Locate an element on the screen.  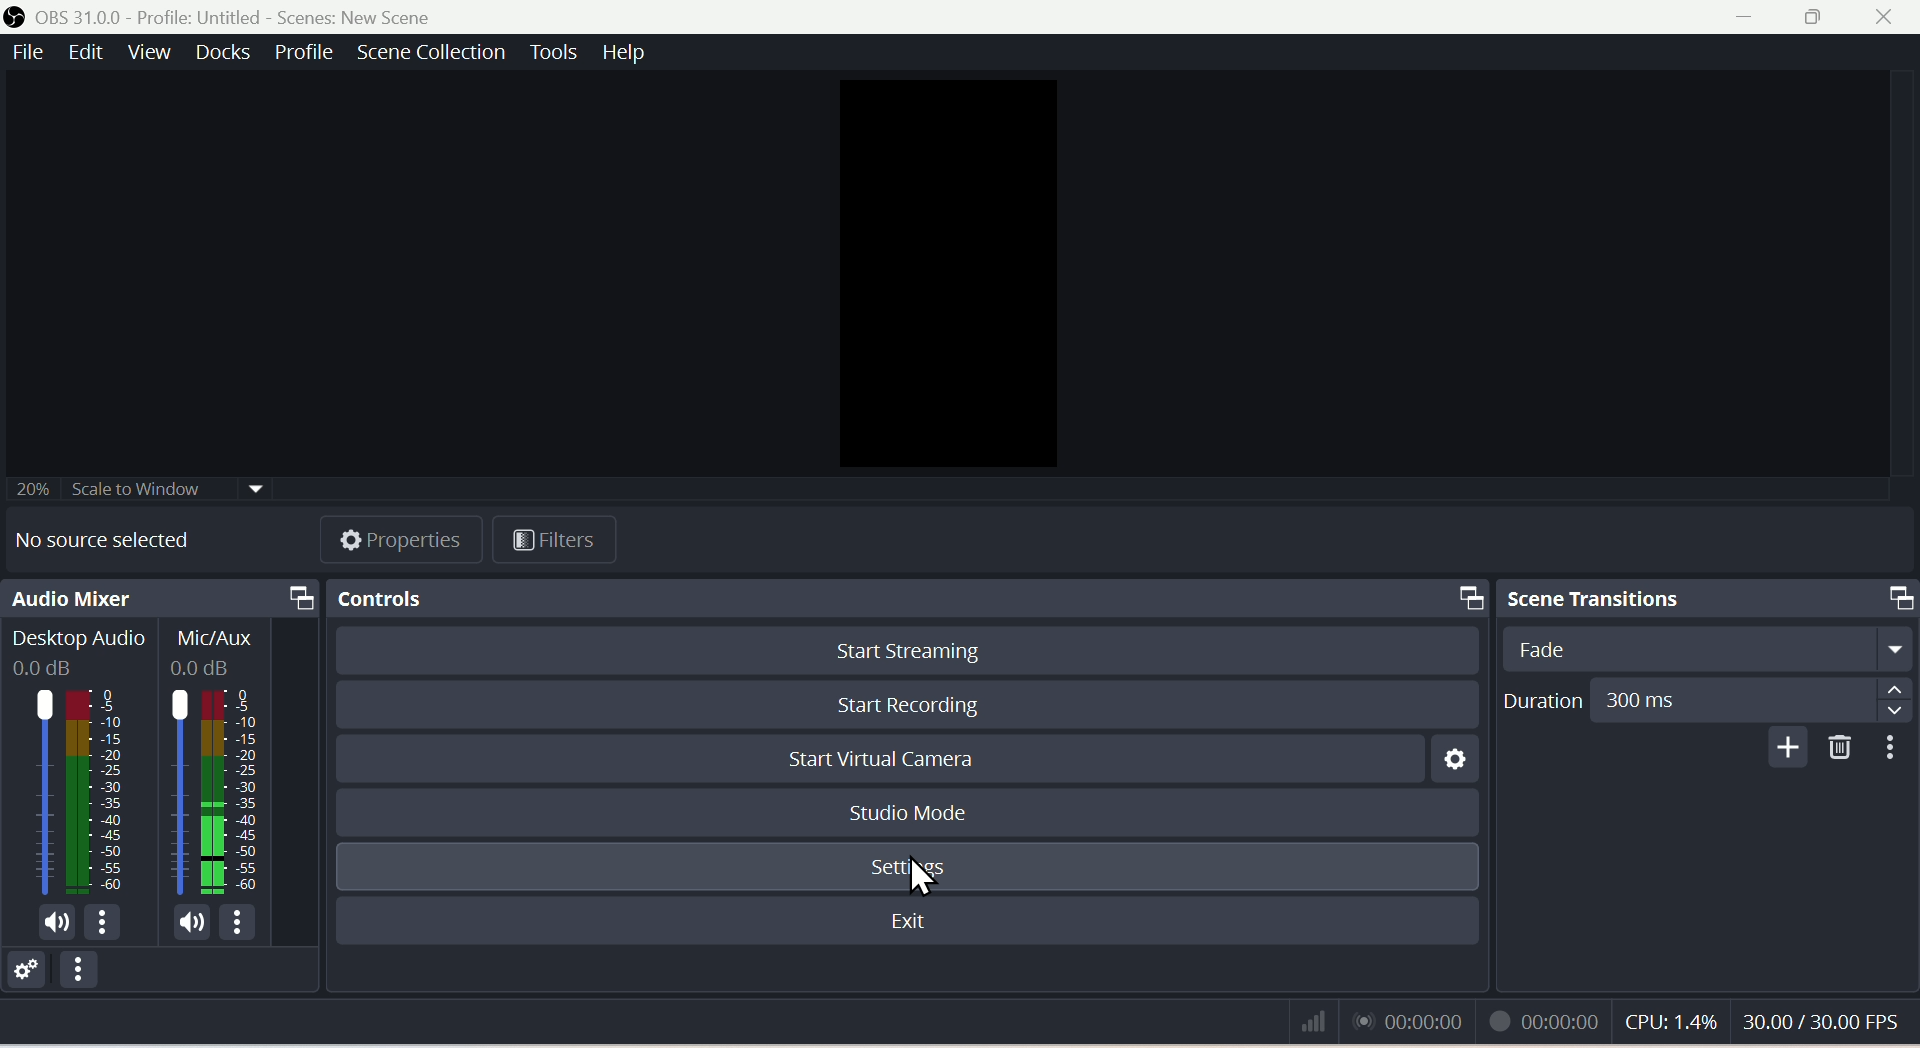
Delete is located at coordinates (1835, 749).